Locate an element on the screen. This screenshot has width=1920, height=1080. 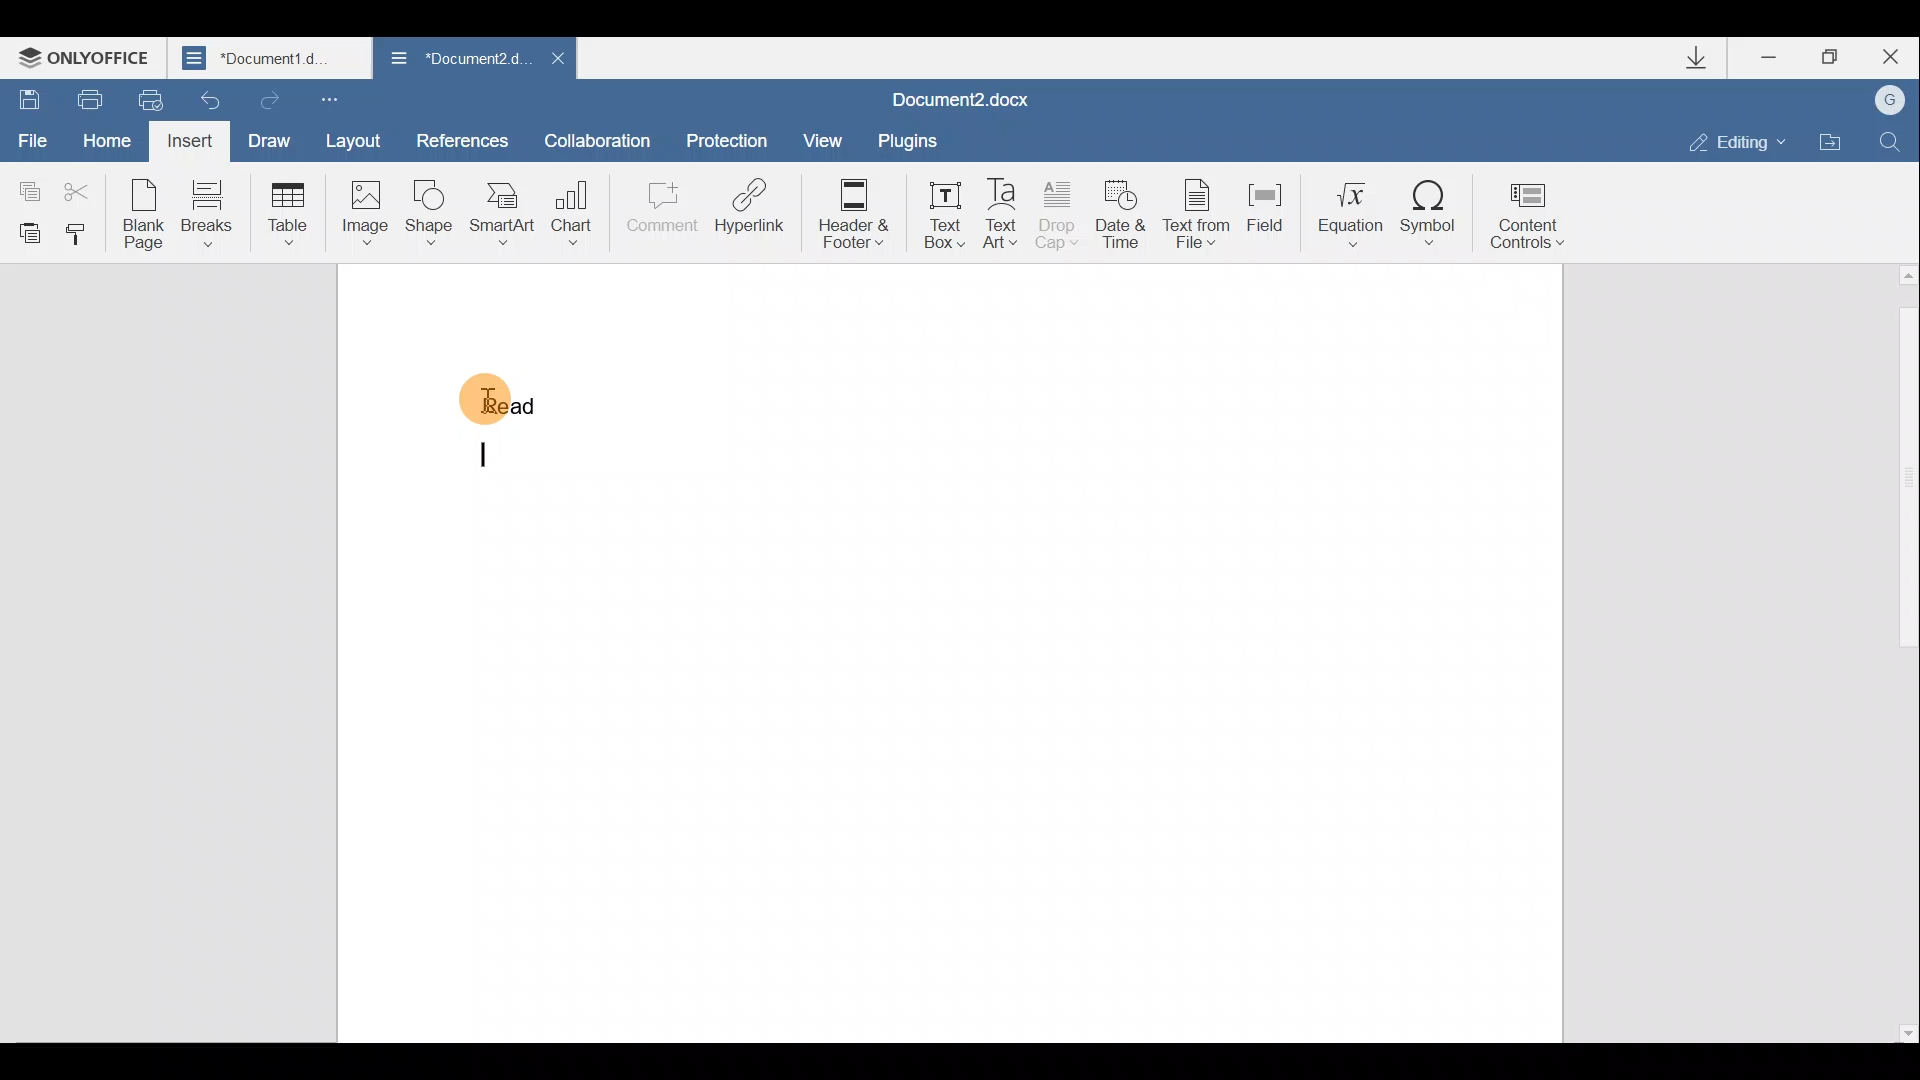
Print file is located at coordinates (88, 96).